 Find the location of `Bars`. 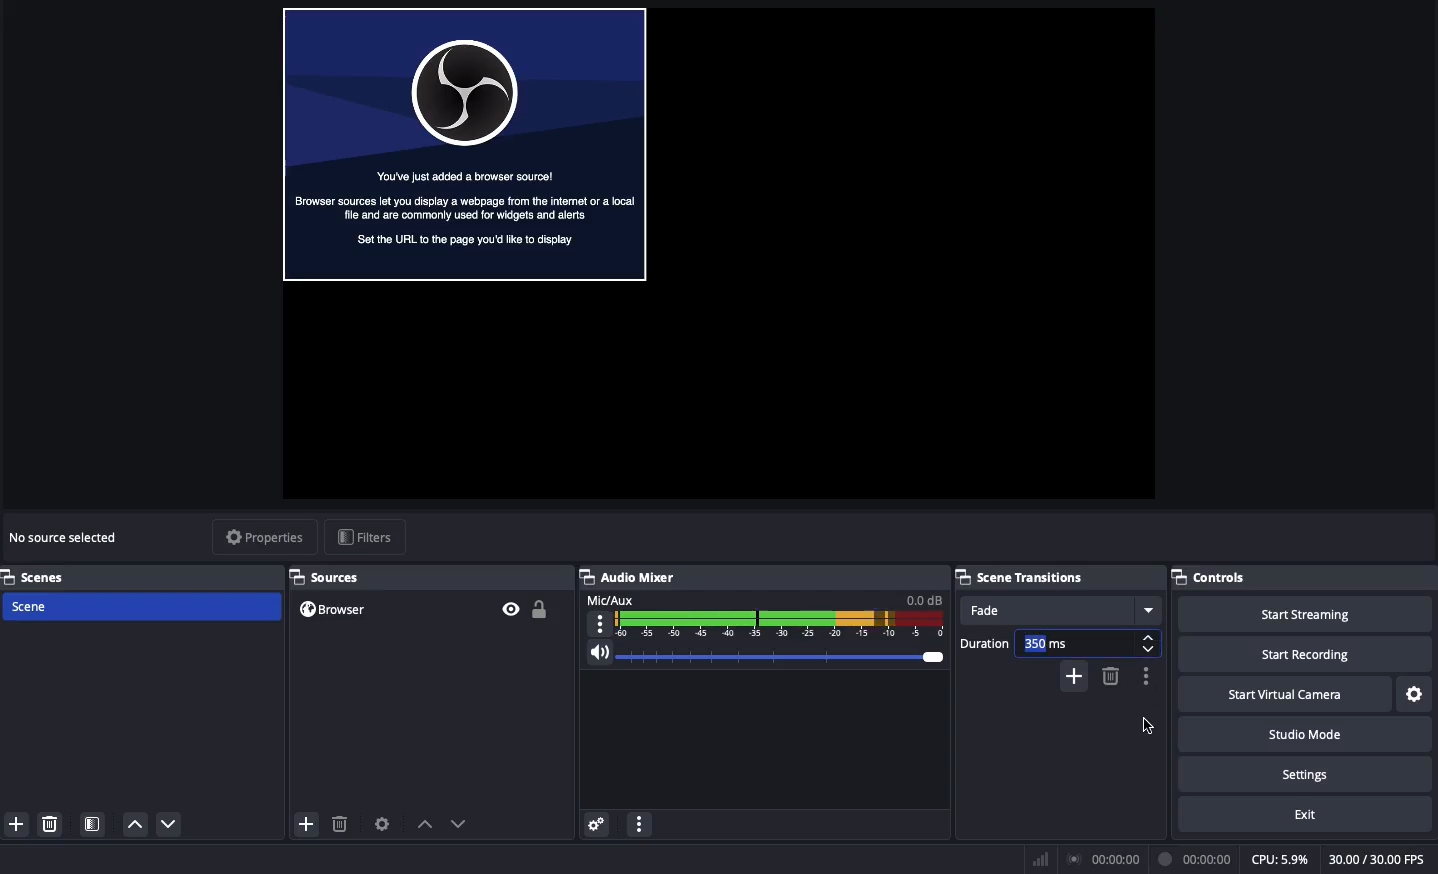

Bars is located at coordinates (1037, 858).